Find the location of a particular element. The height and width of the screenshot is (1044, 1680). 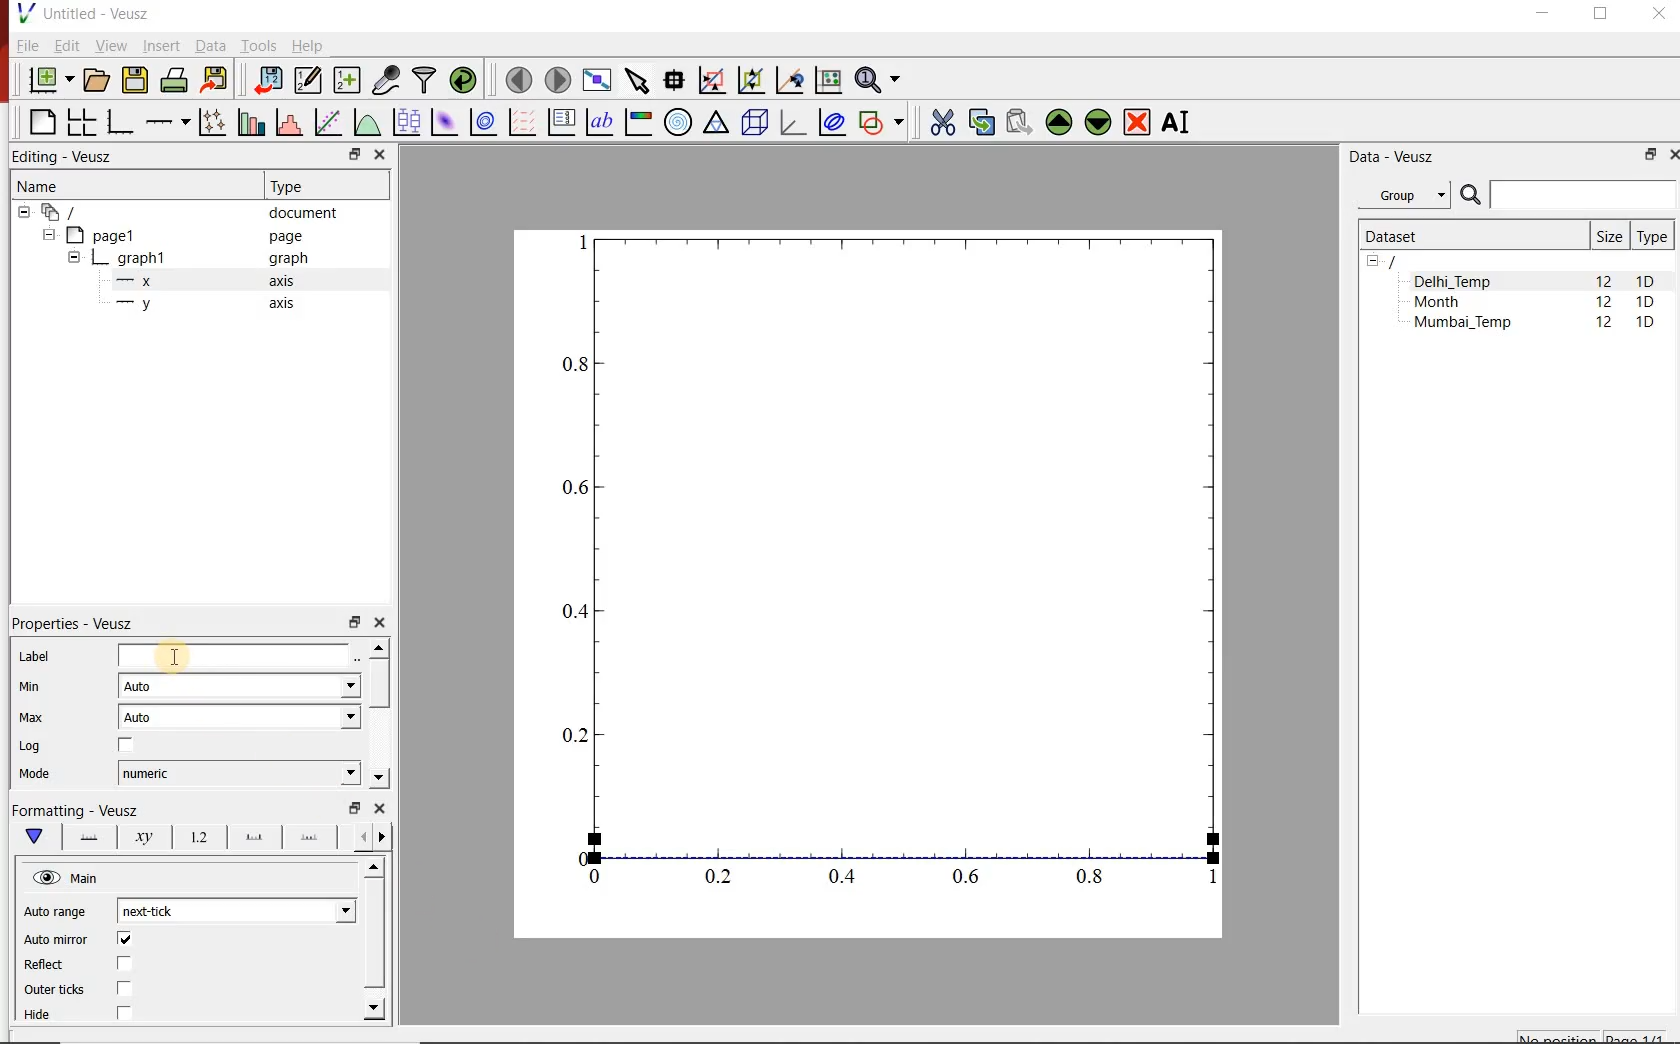

paste widget from the clipboard is located at coordinates (1020, 121).